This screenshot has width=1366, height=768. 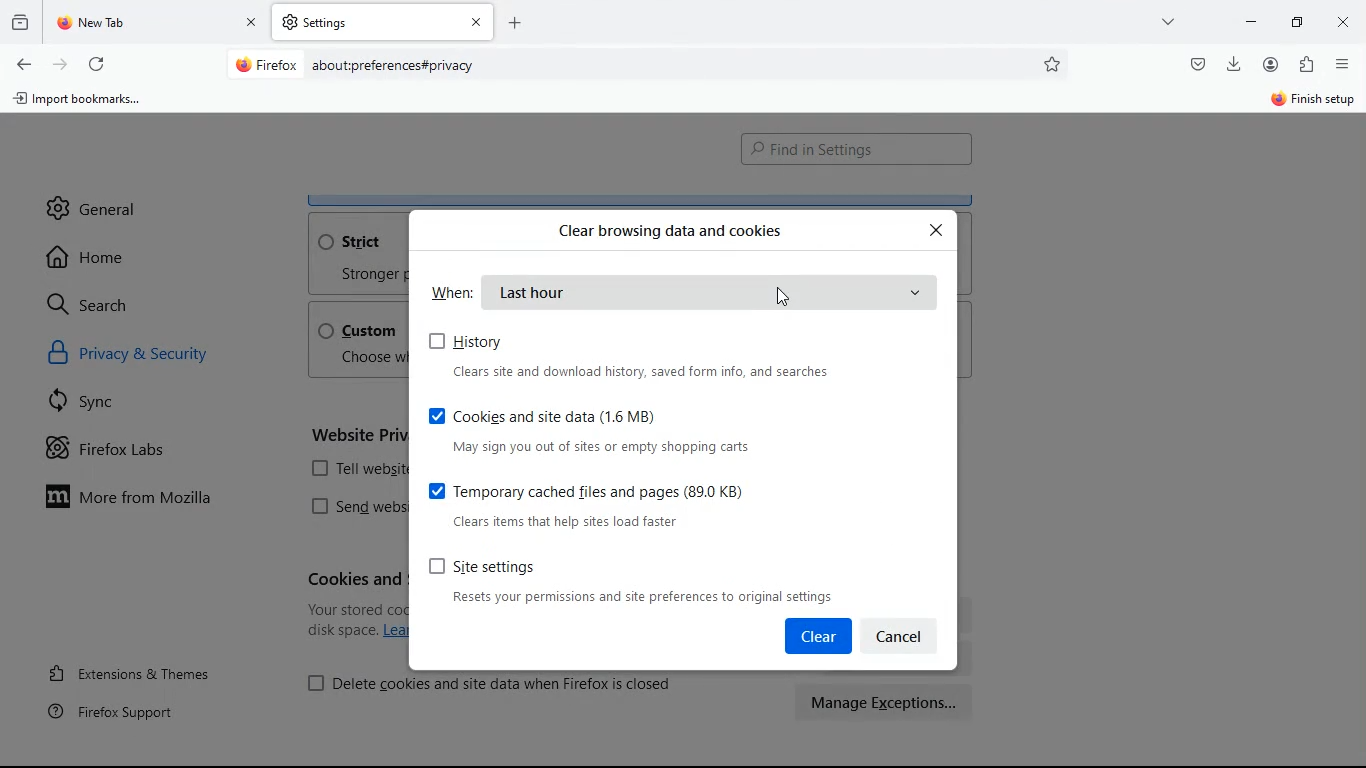 I want to click on home, so click(x=94, y=257).